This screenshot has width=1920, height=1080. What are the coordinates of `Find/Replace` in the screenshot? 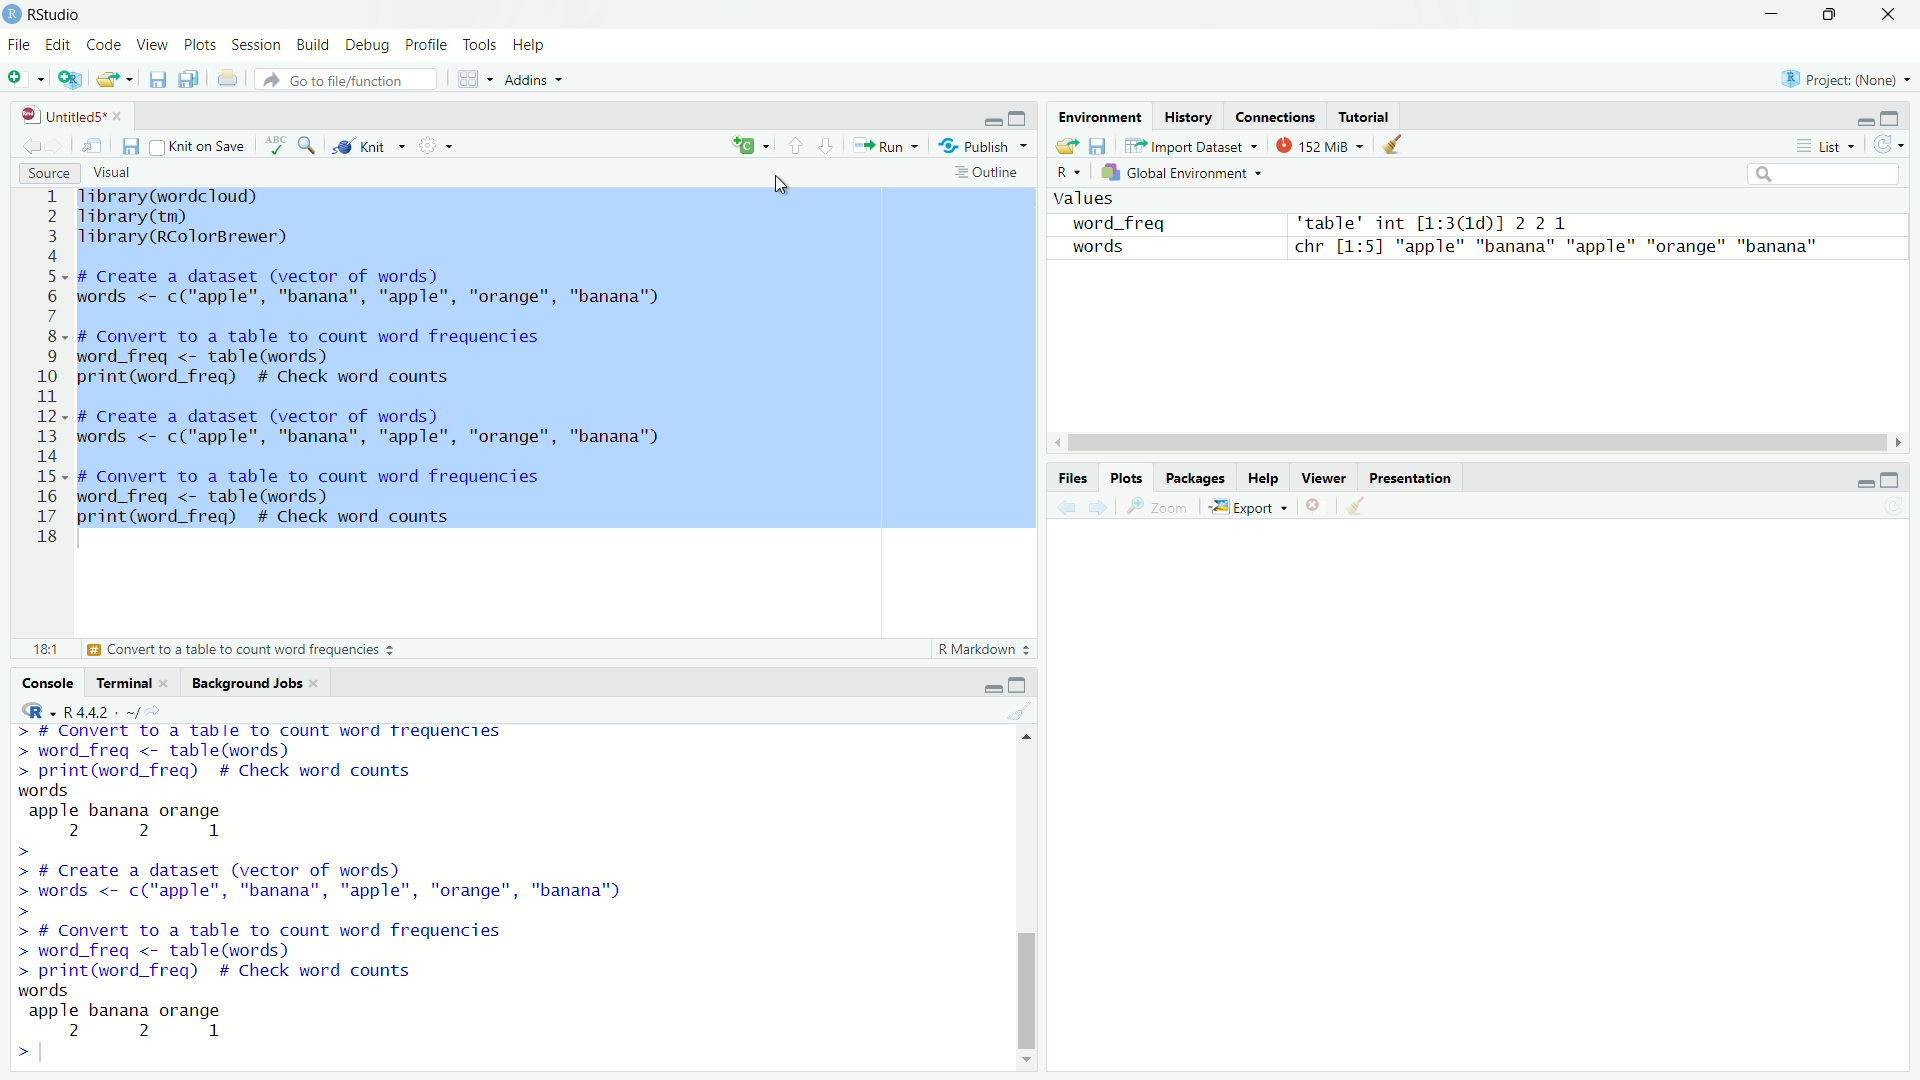 It's located at (305, 144).